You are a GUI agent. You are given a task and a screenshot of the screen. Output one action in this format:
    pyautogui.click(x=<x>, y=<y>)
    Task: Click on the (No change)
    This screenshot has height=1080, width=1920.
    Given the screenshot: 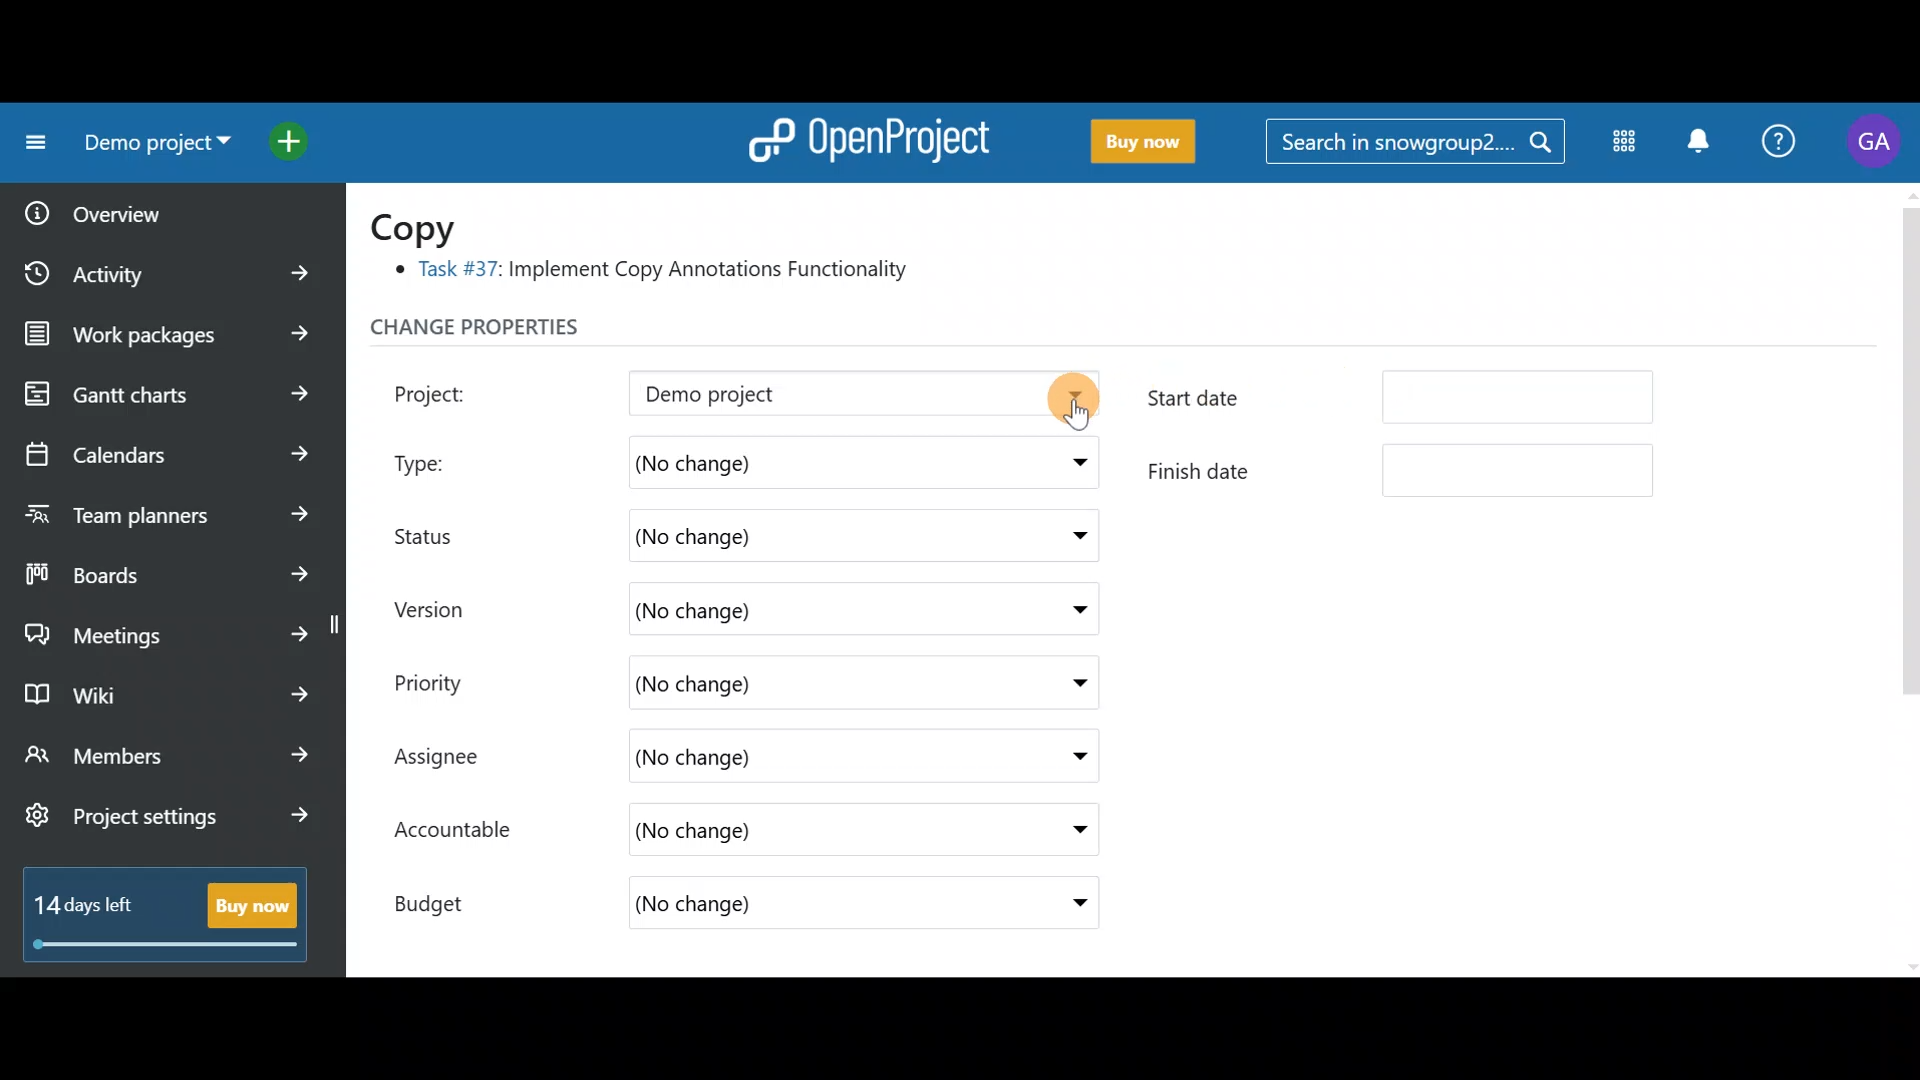 What is the action you would take?
    pyautogui.click(x=796, y=906)
    